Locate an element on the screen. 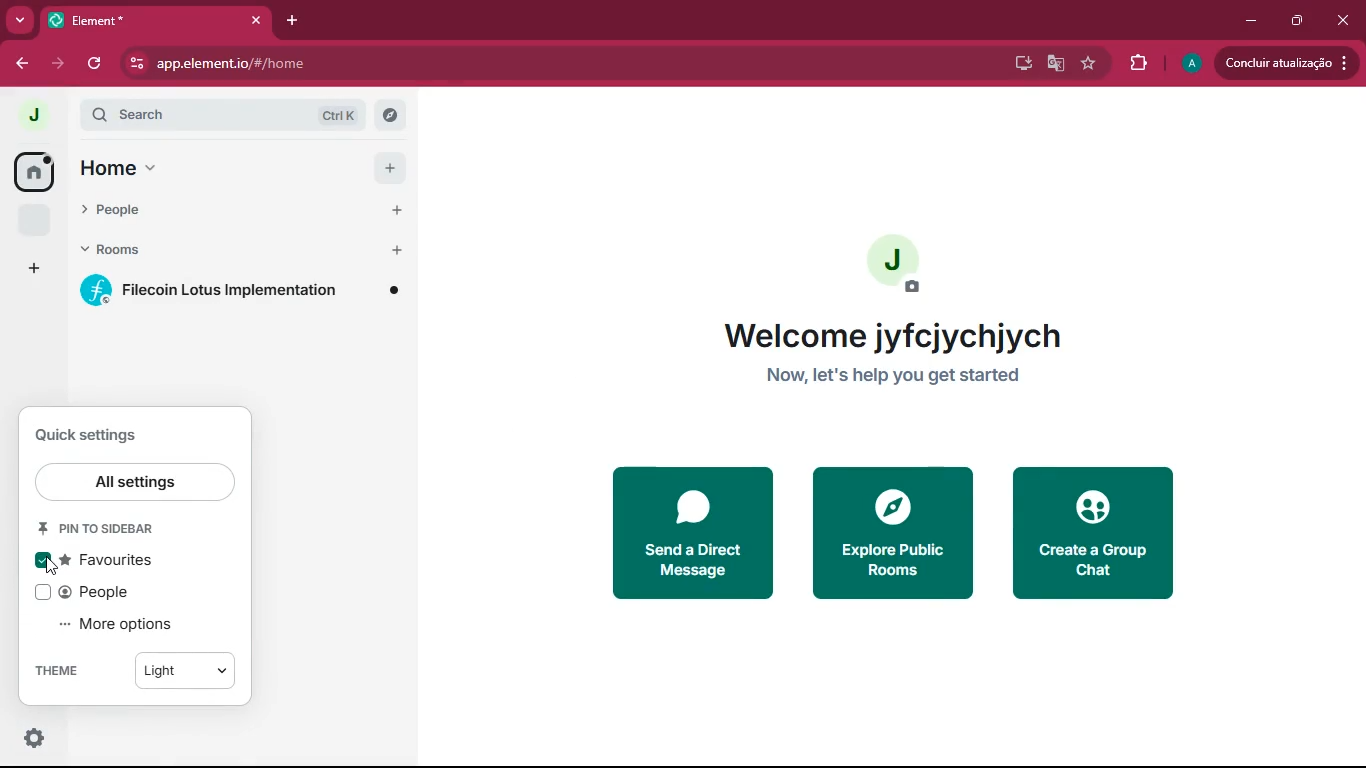 The width and height of the screenshot is (1366, 768). pin is located at coordinates (111, 529).